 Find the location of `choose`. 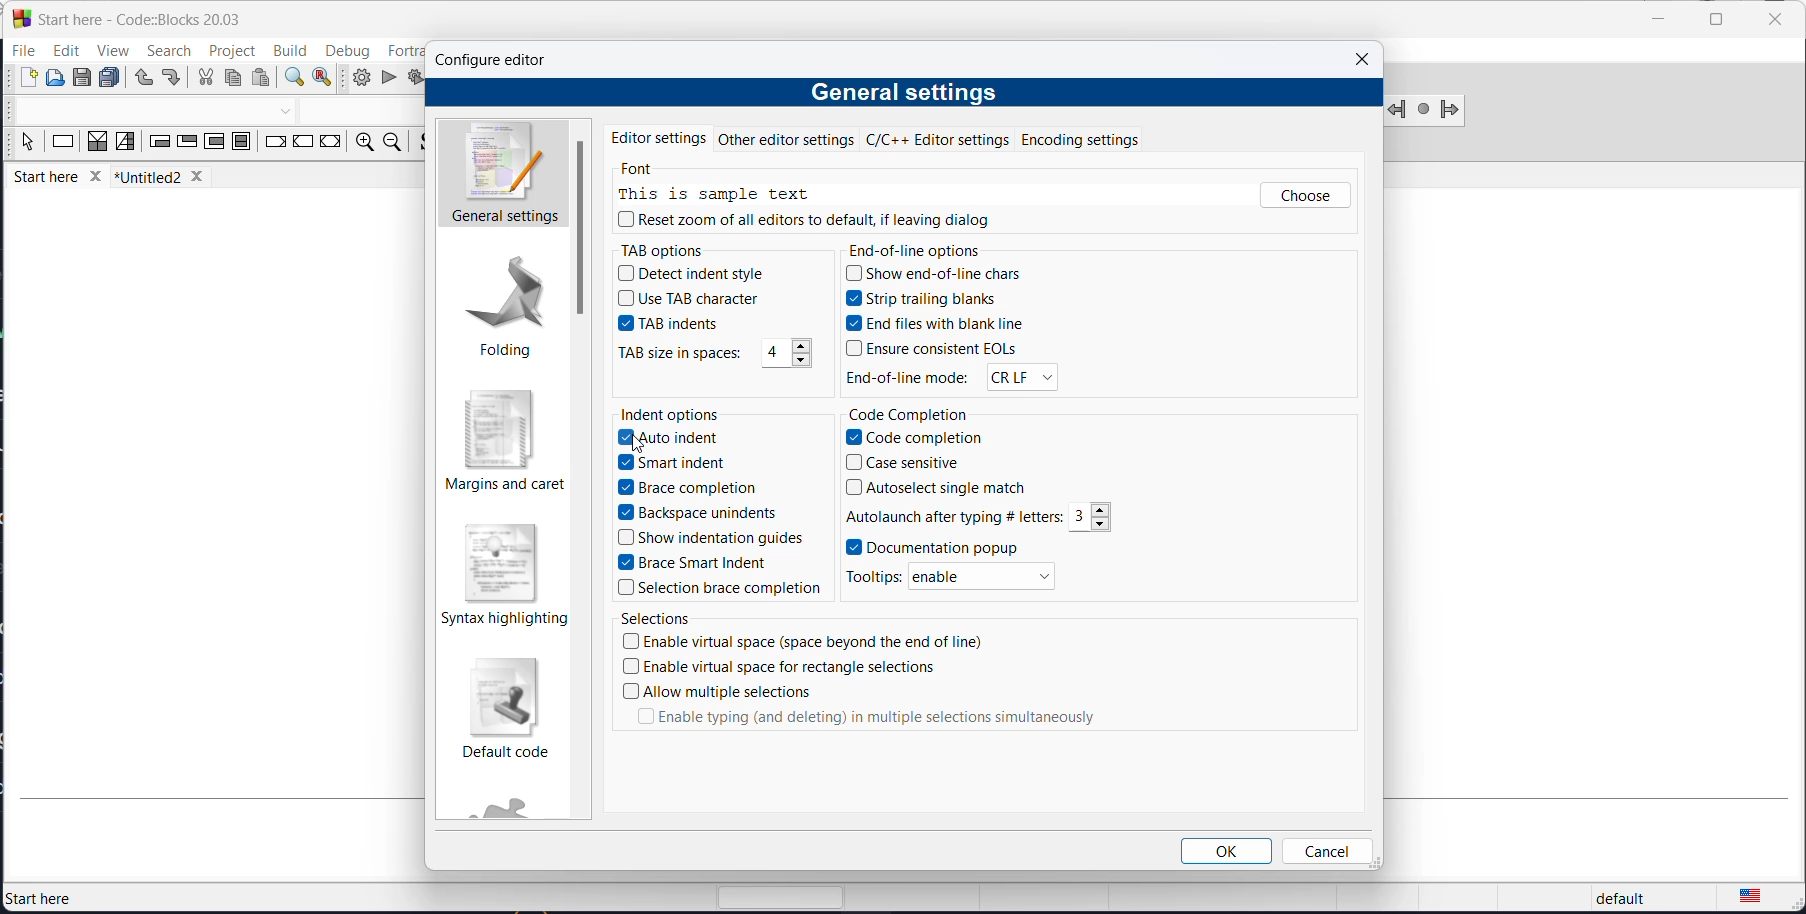

choose is located at coordinates (1304, 196).